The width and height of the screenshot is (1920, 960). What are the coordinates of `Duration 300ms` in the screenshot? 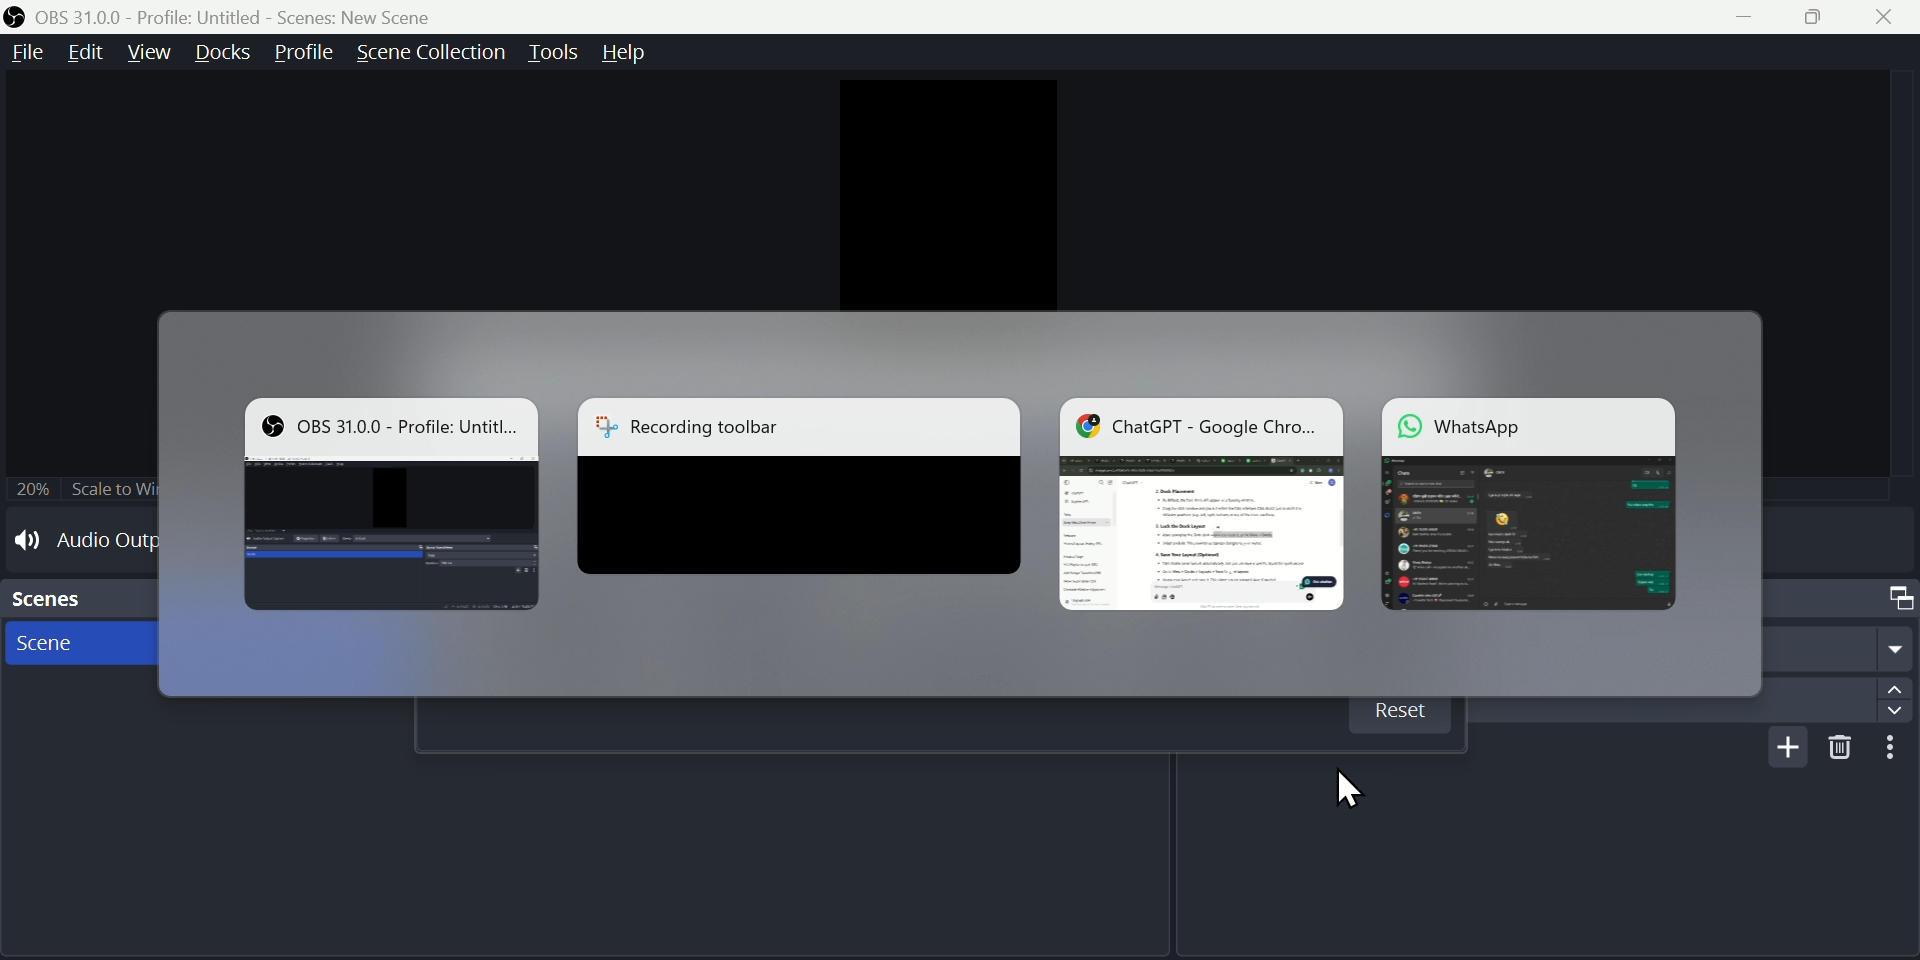 It's located at (1842, 698).